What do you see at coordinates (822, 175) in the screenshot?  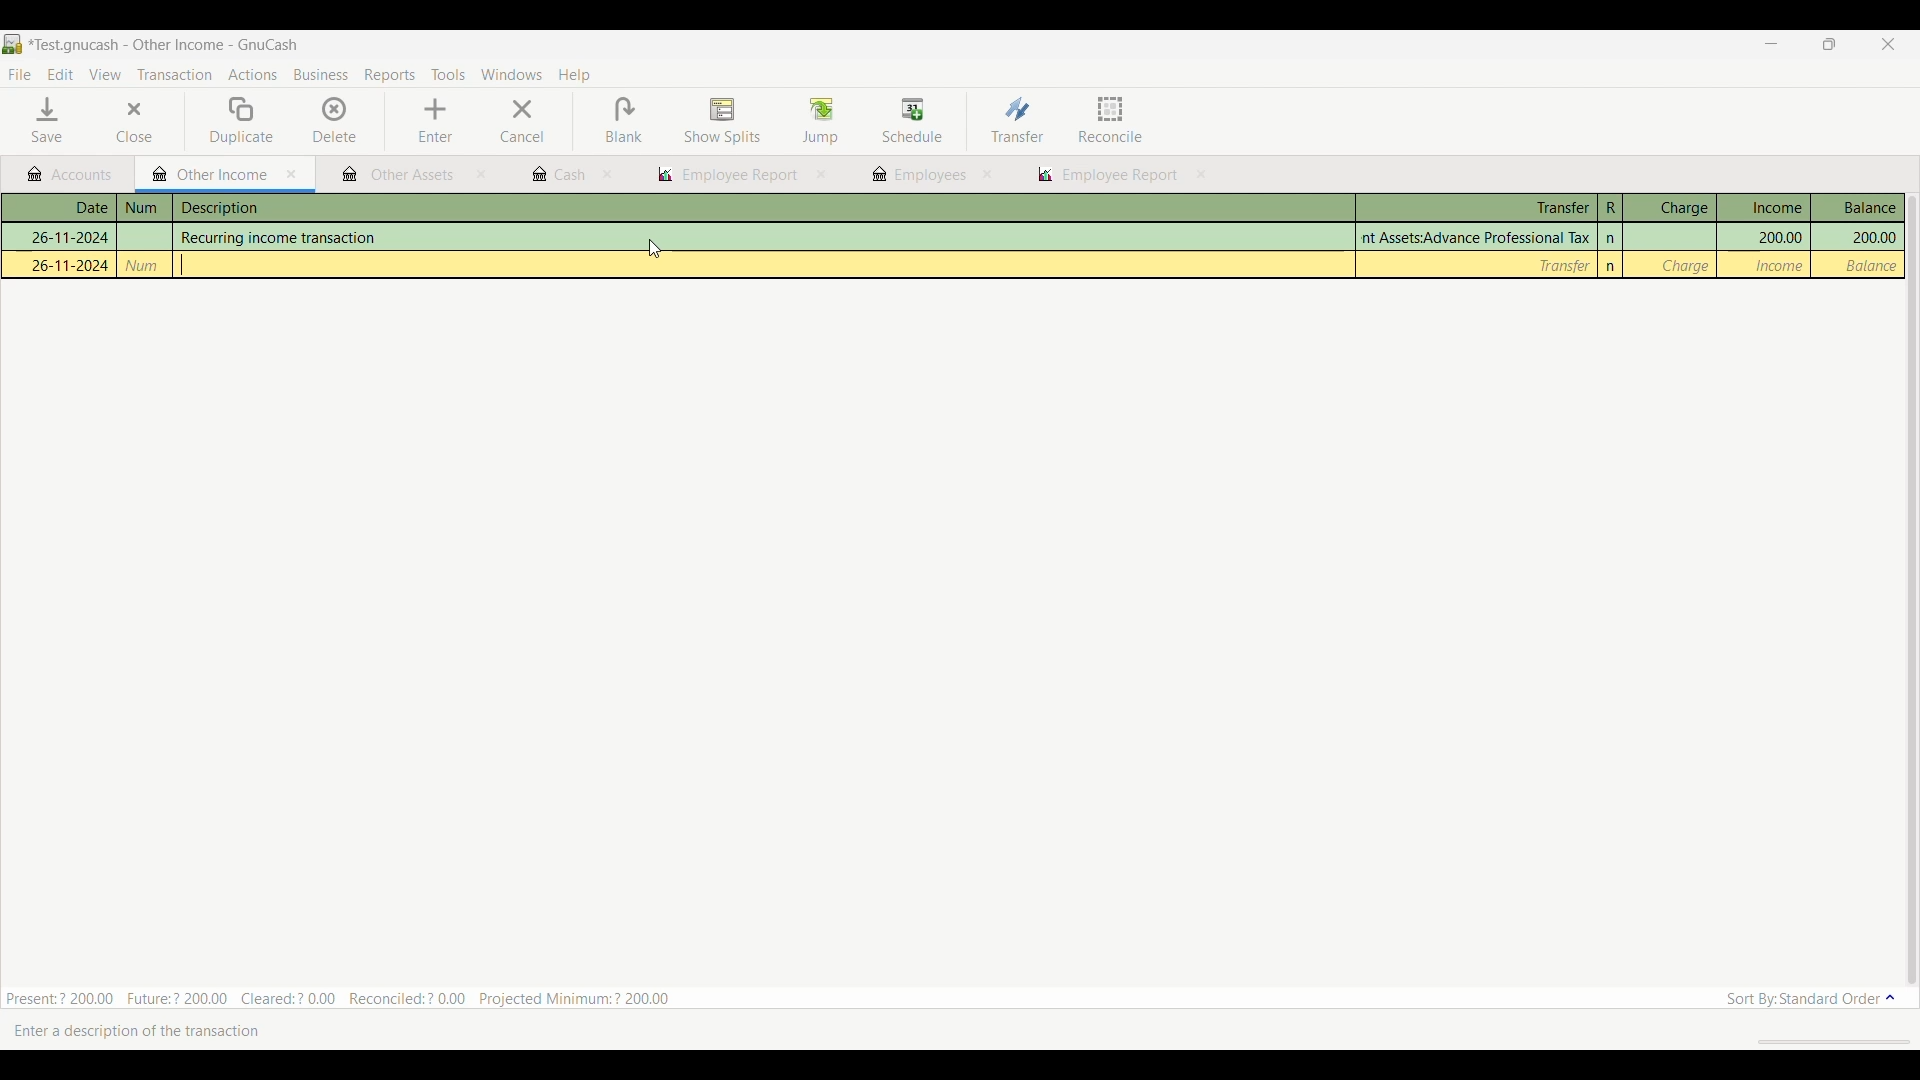 I see `close` at bounding box center [822, 175].